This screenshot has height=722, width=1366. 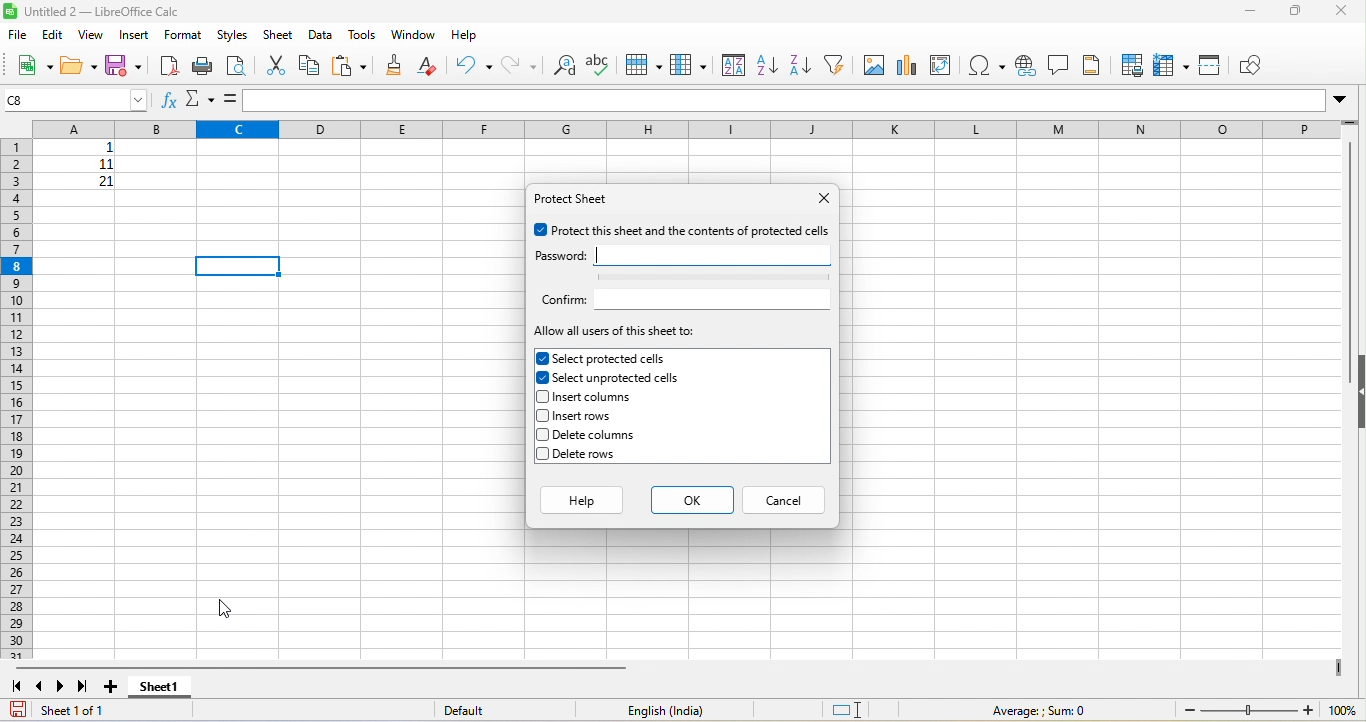 What do you see at coordinates (19, 685) in the screenshot?
I see `first sheet` at bounding box center [19, 685].